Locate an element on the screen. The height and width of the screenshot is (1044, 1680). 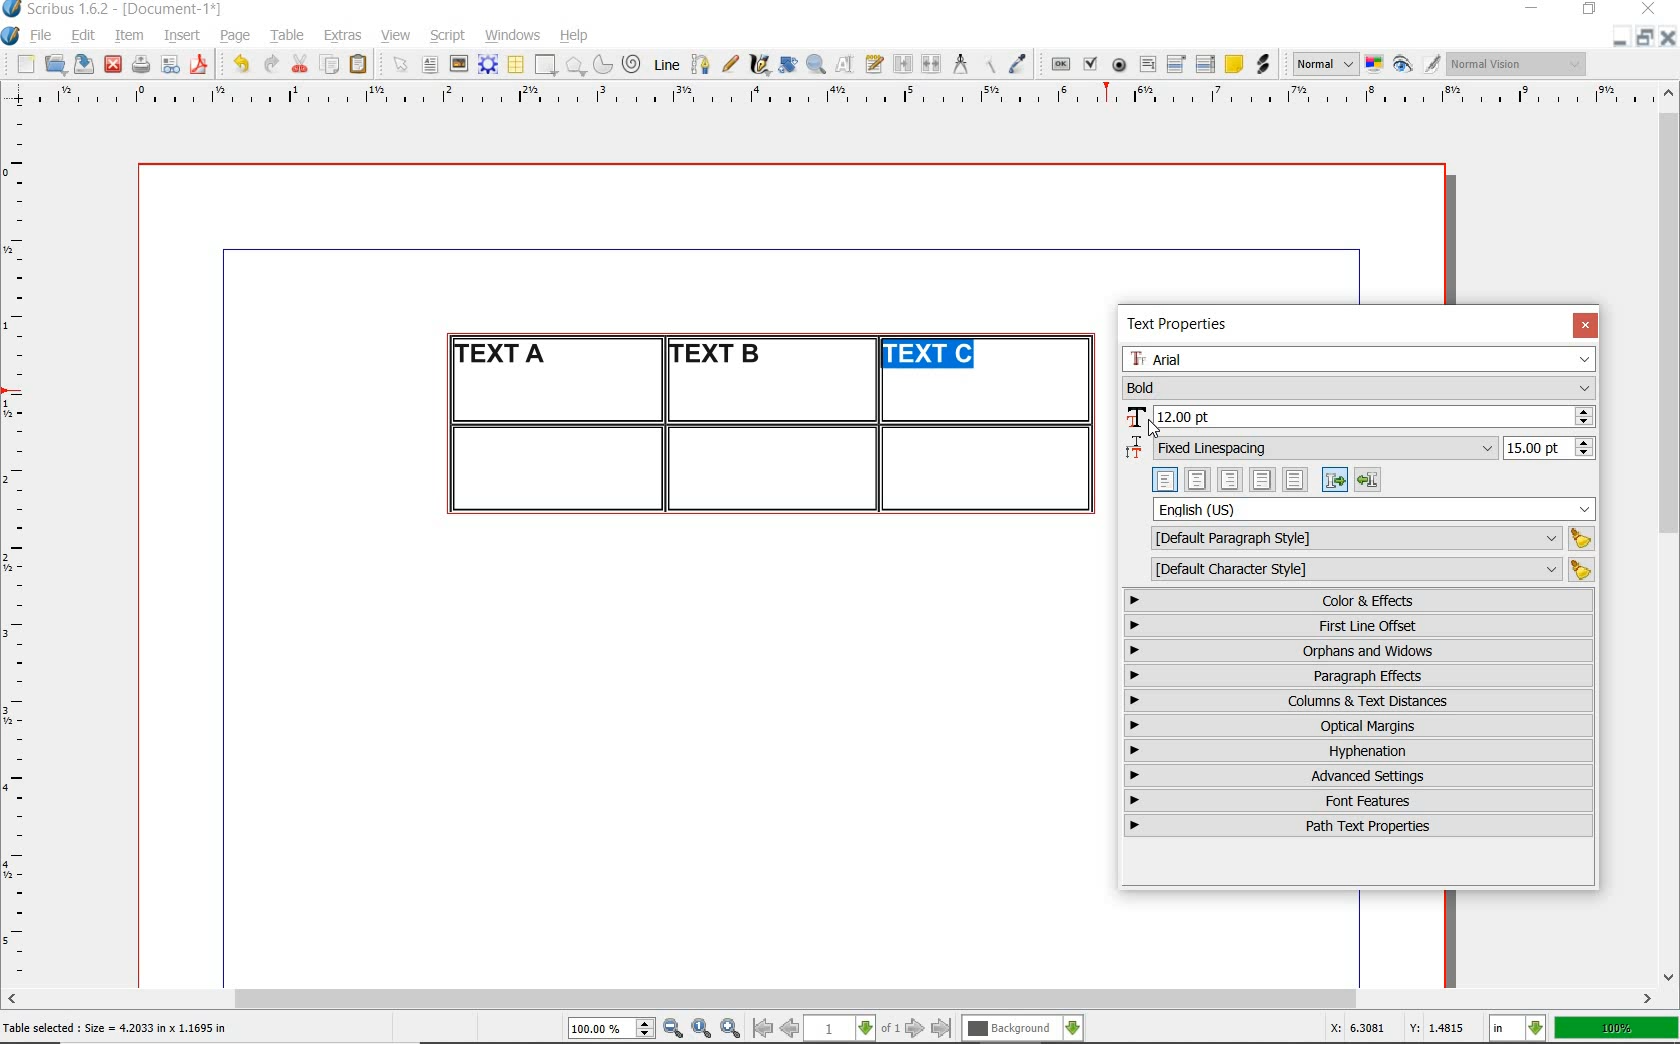
copy item properties is located at coordinates (988, 64).